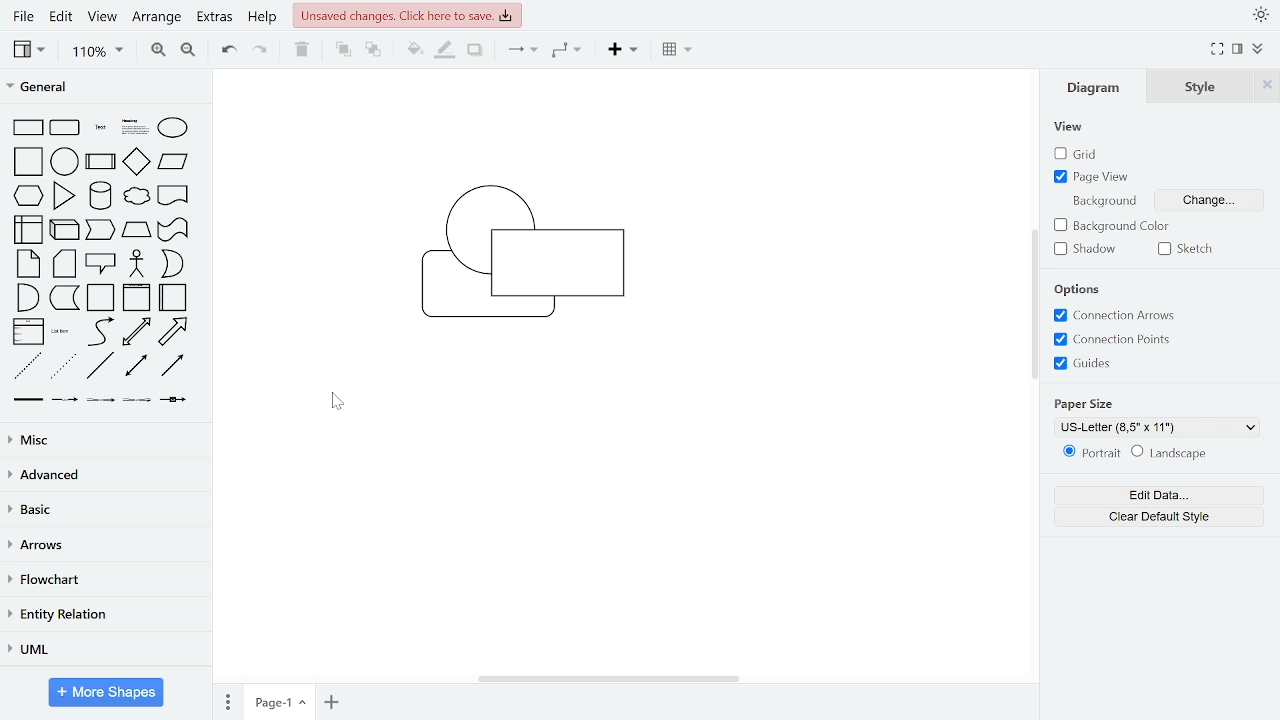 The width and height of the screenshot is (1280, 720). What do you see at coordinates (106, 579) in the screenshot?
I see `flowchart` at bounding box center [106, 579].